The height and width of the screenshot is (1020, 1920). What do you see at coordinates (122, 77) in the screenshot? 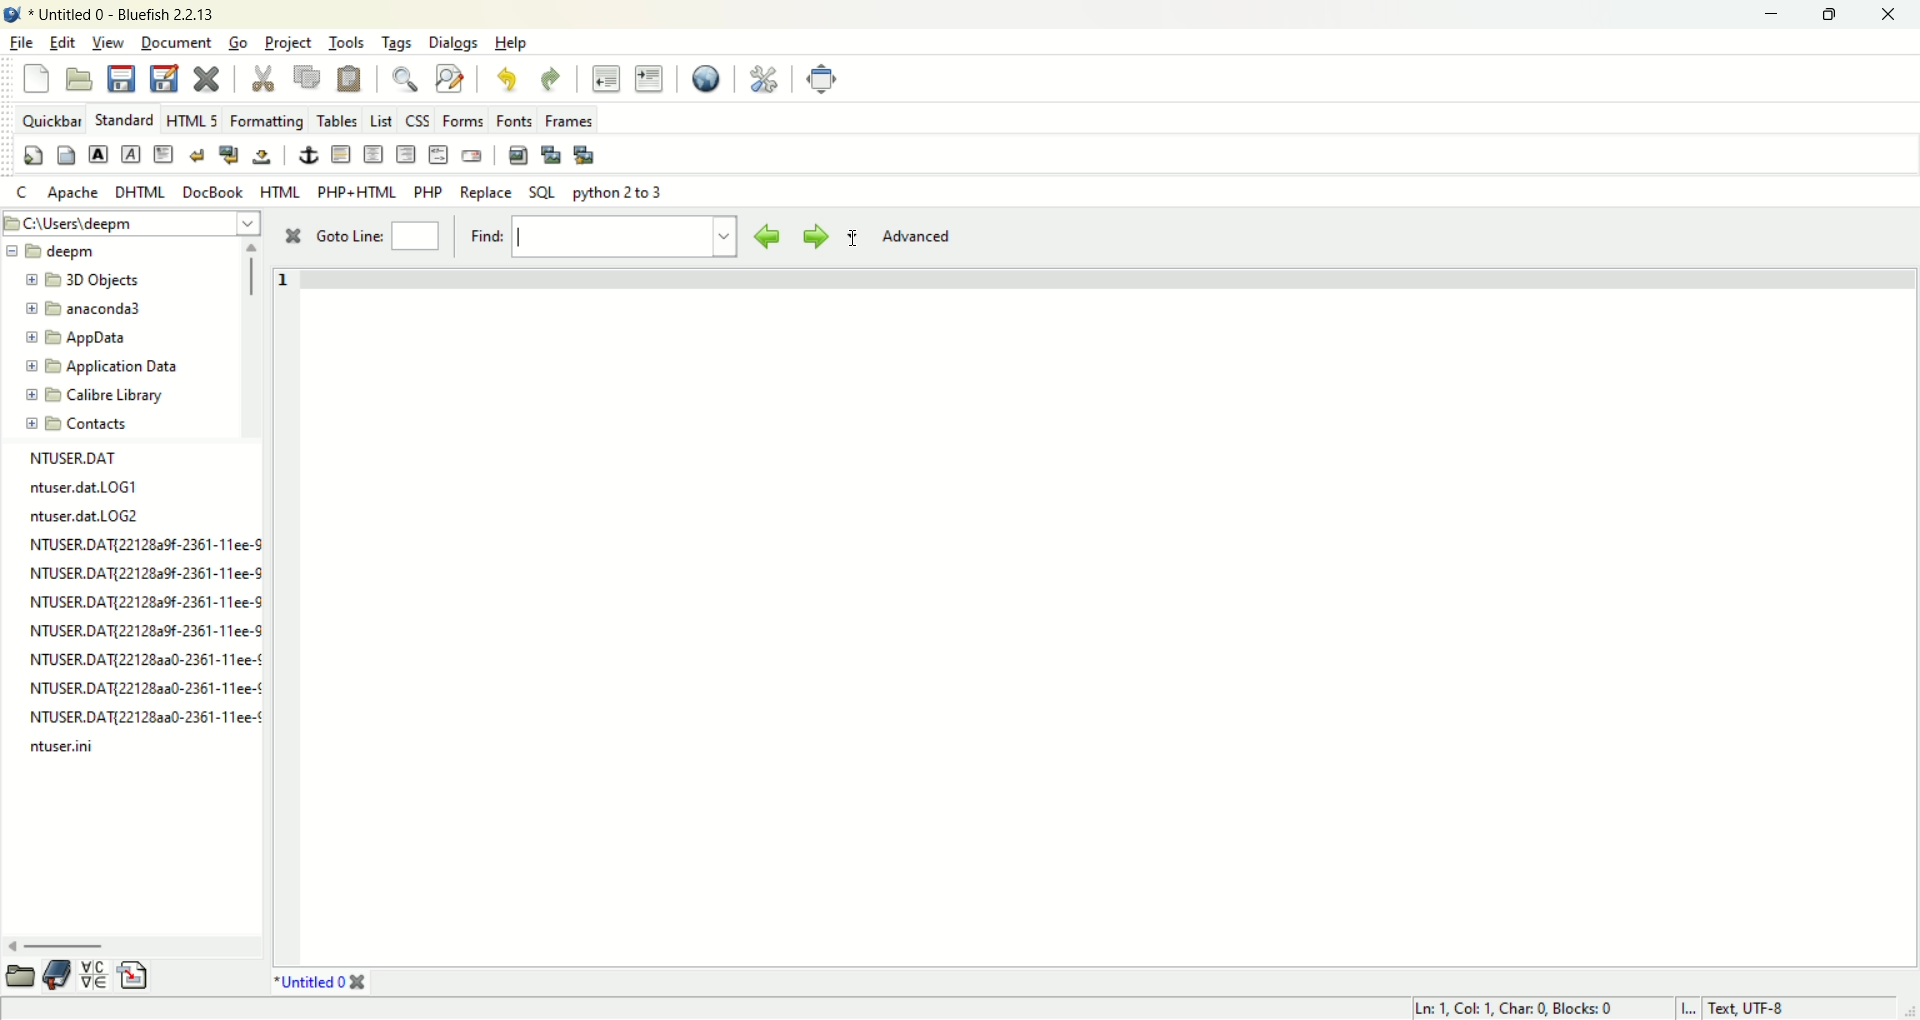
I see `save current file` at bounding box center [122, 77].